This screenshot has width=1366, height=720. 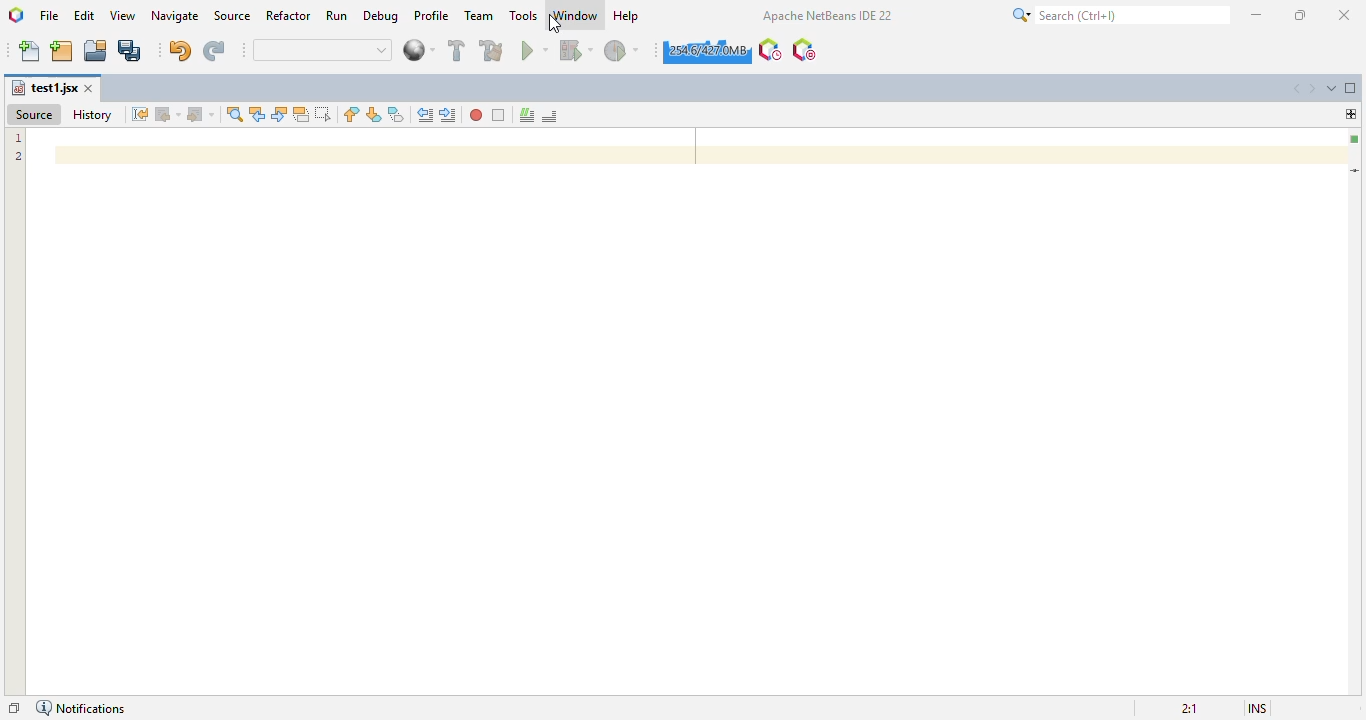 I want to click on close, so click(x=1346, y=15).